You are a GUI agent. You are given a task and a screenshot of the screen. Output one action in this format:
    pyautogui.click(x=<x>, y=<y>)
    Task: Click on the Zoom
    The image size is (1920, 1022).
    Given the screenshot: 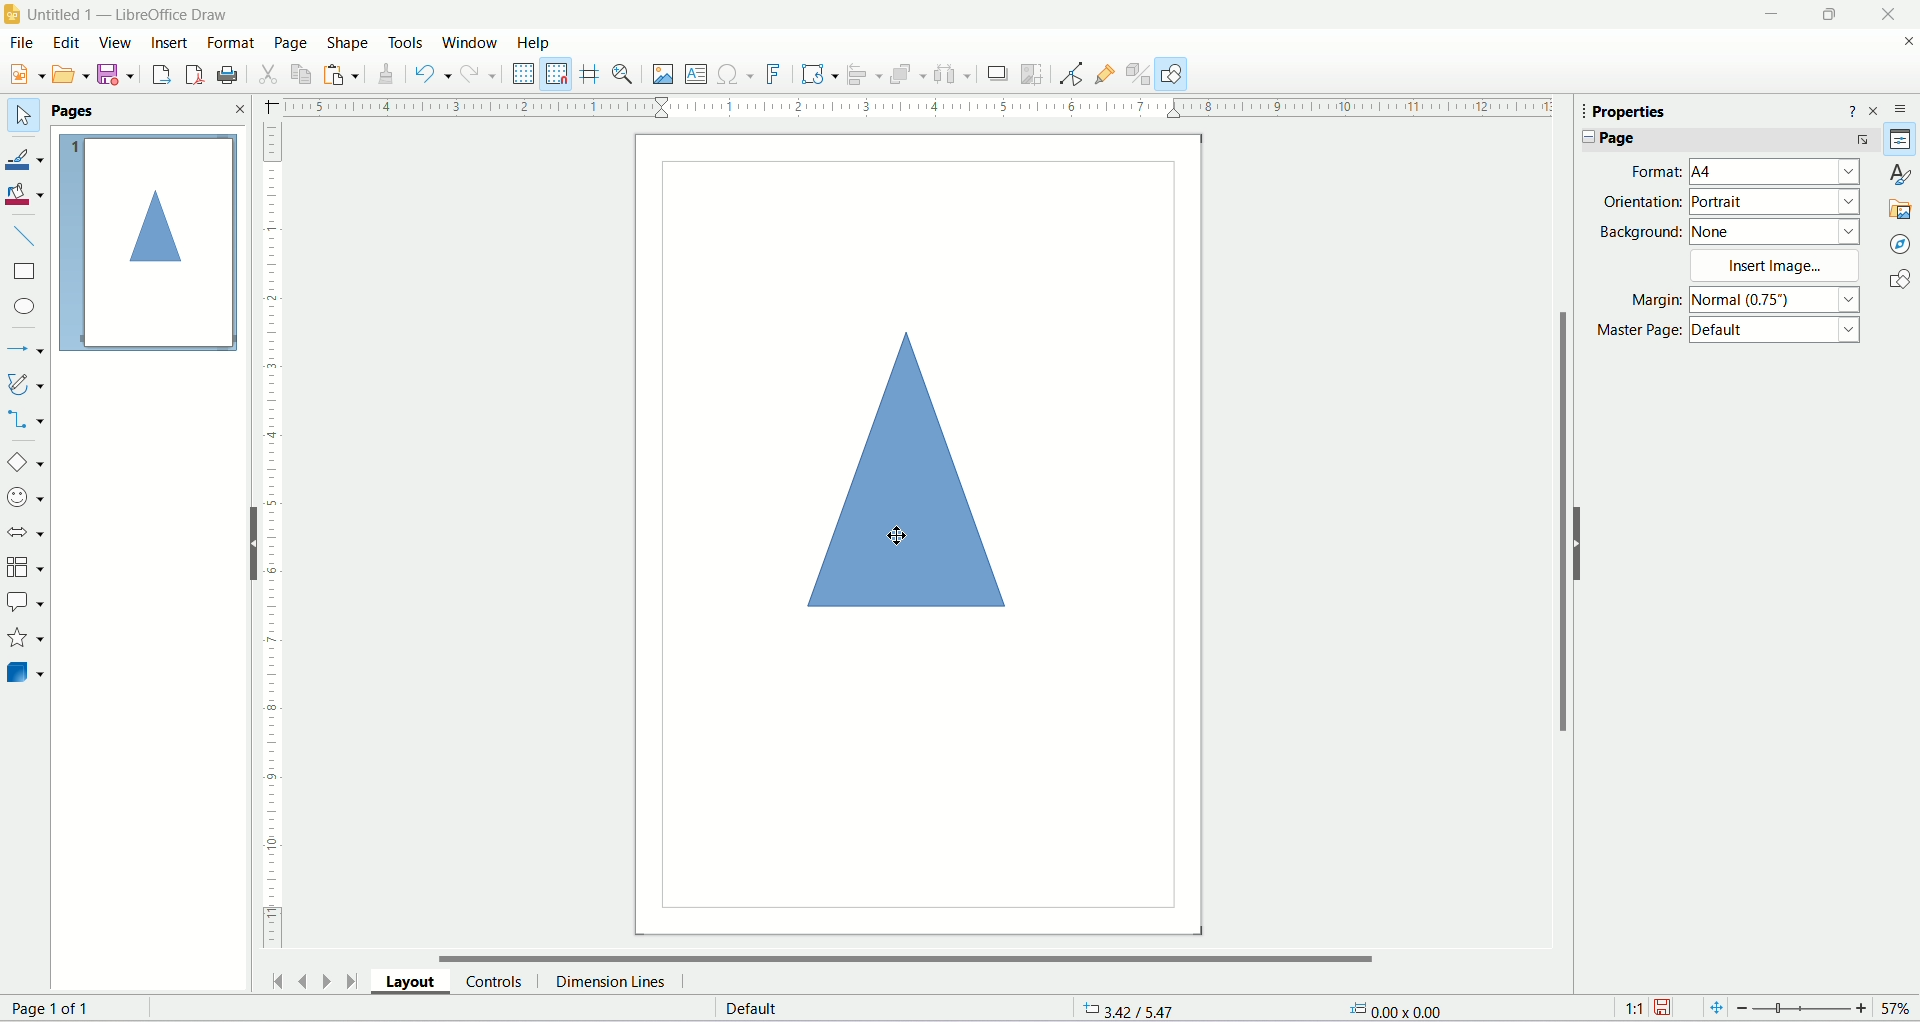 What is the action you would take?
    pyautogui.click(x=1810, y=1008)
    